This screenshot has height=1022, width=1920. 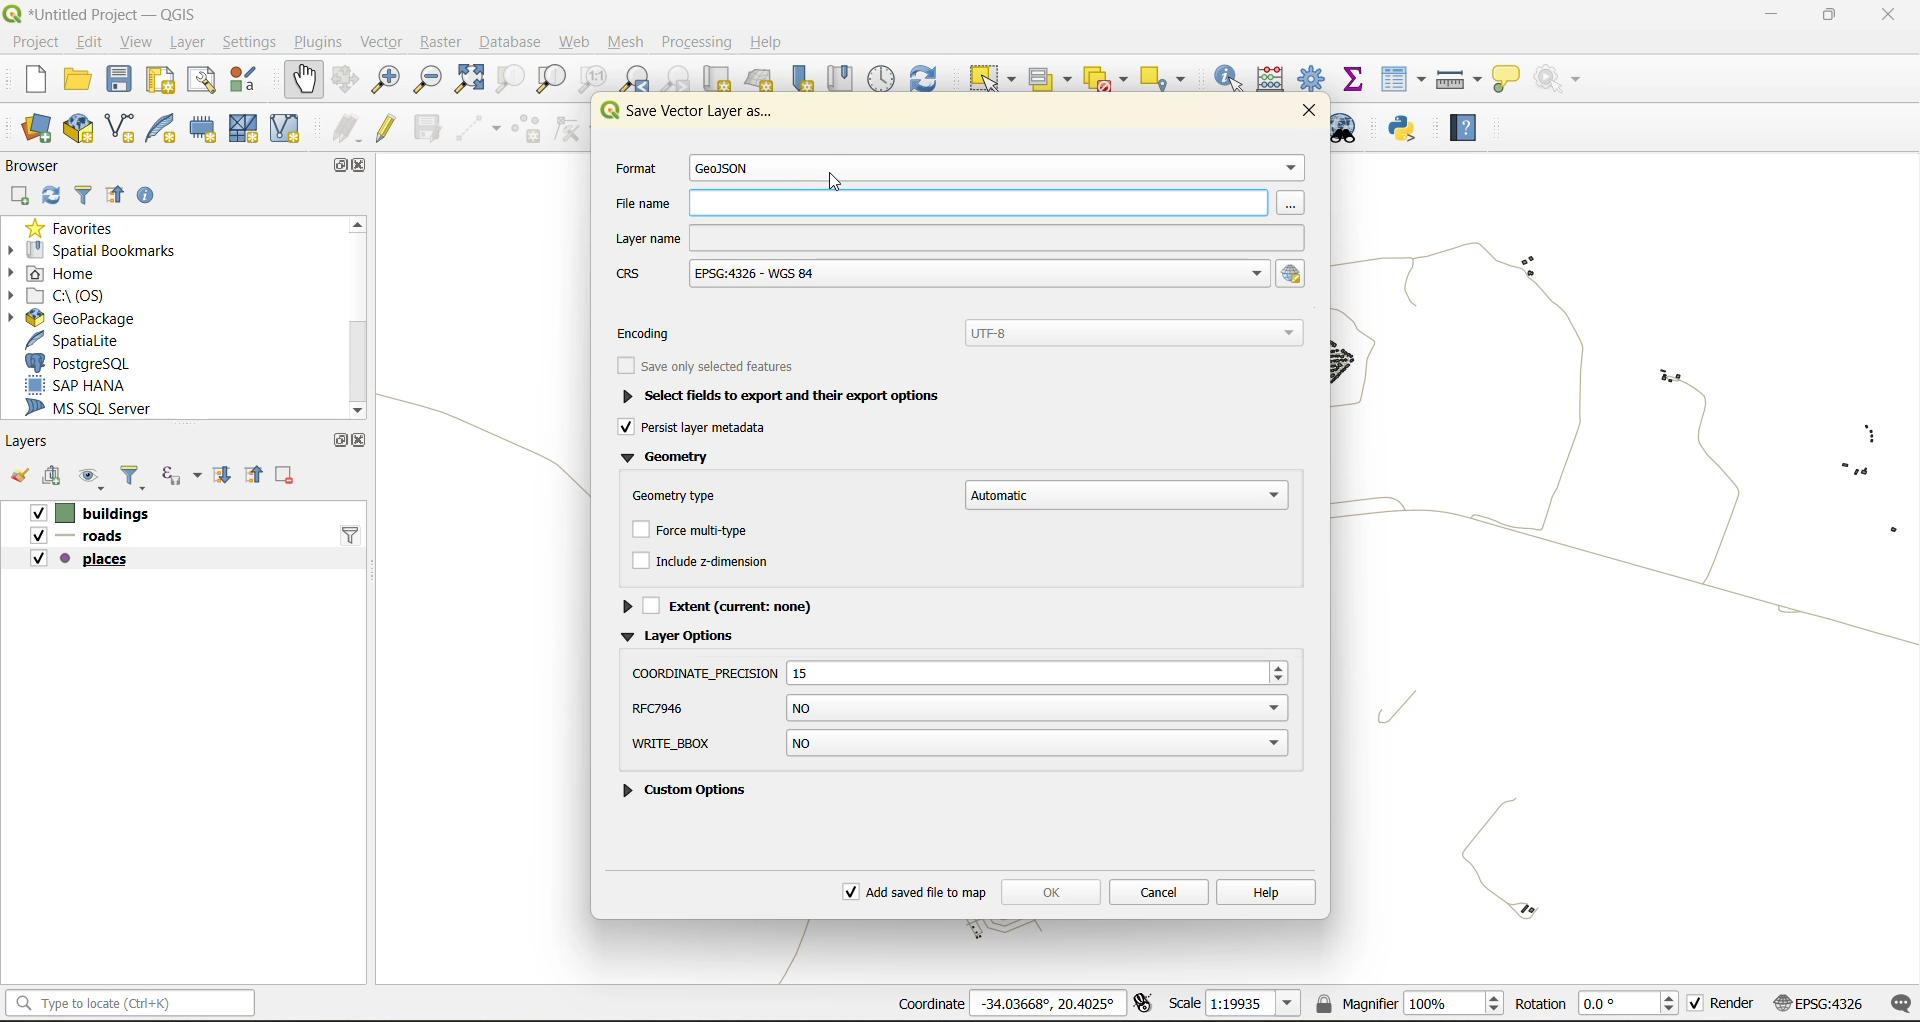 I want to click on close, so click(x=360, y=443).